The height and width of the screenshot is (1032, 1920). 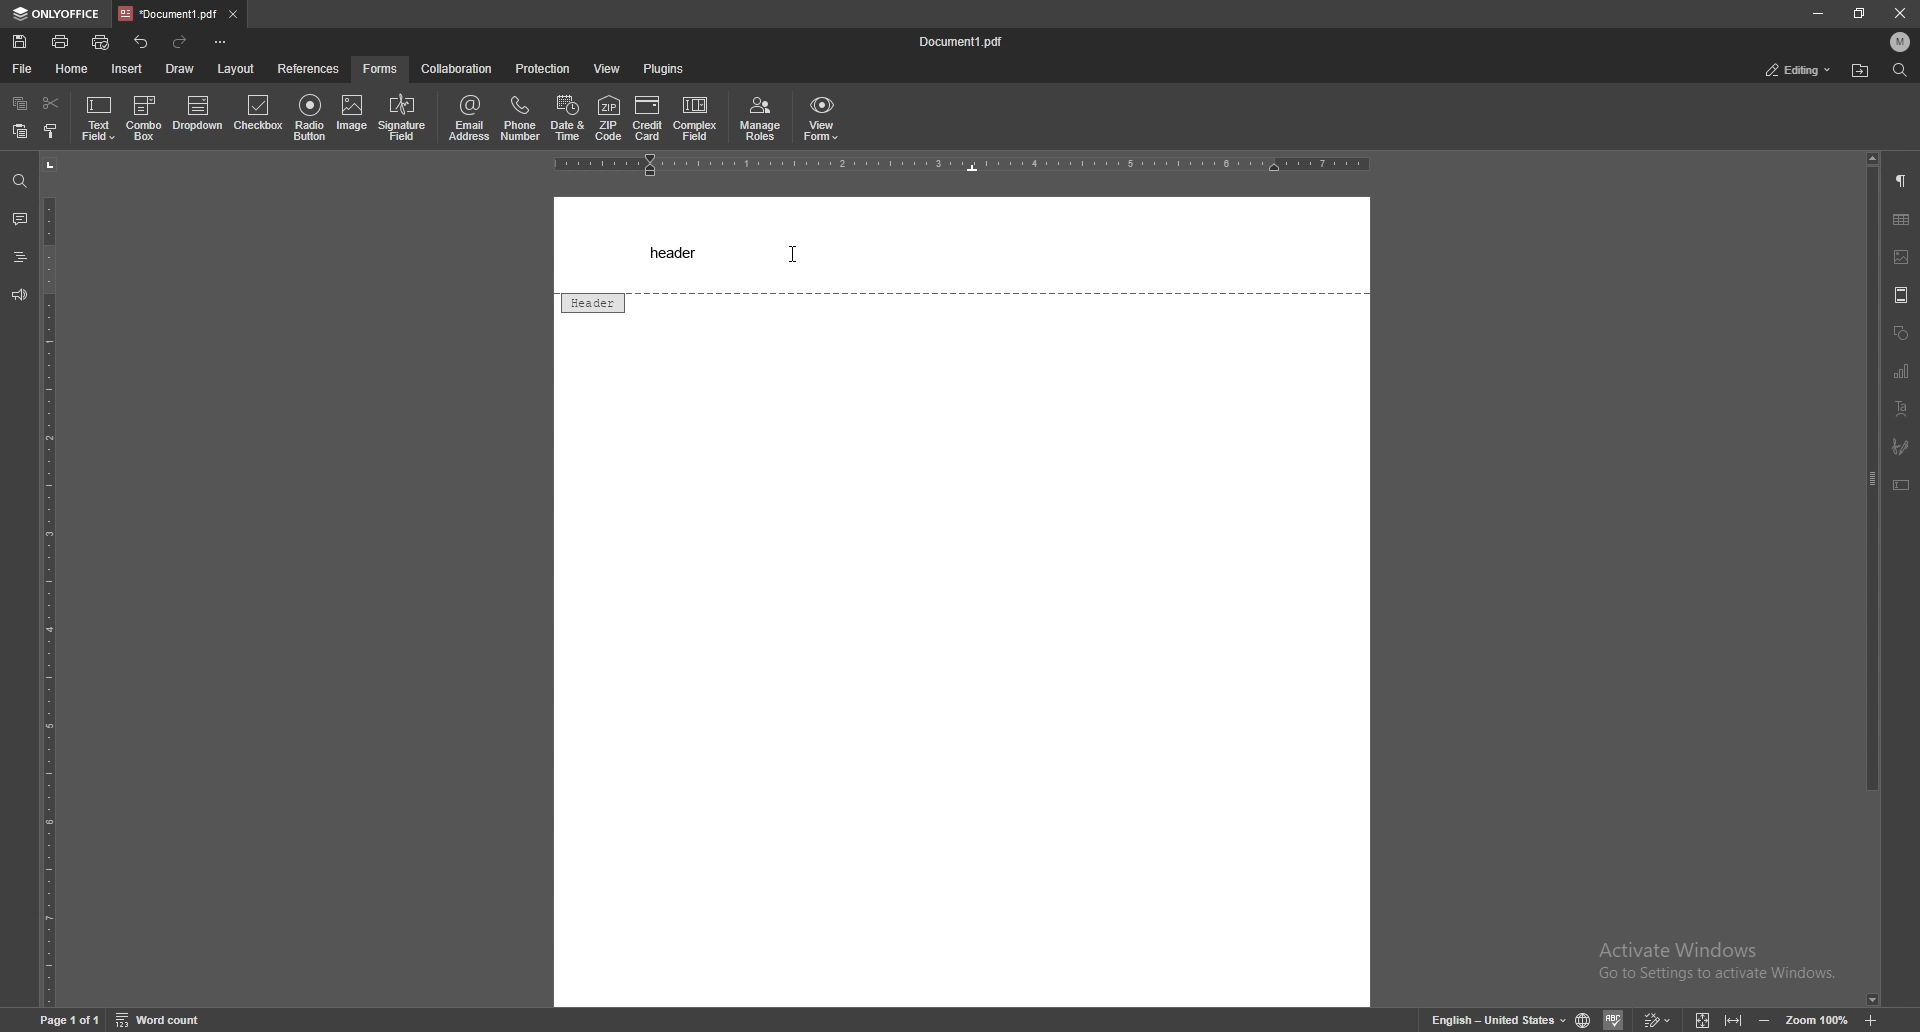 What do you see at coordinates (20, 218) in the screenshot?
I see `comment` at bounding box center [20, 218].